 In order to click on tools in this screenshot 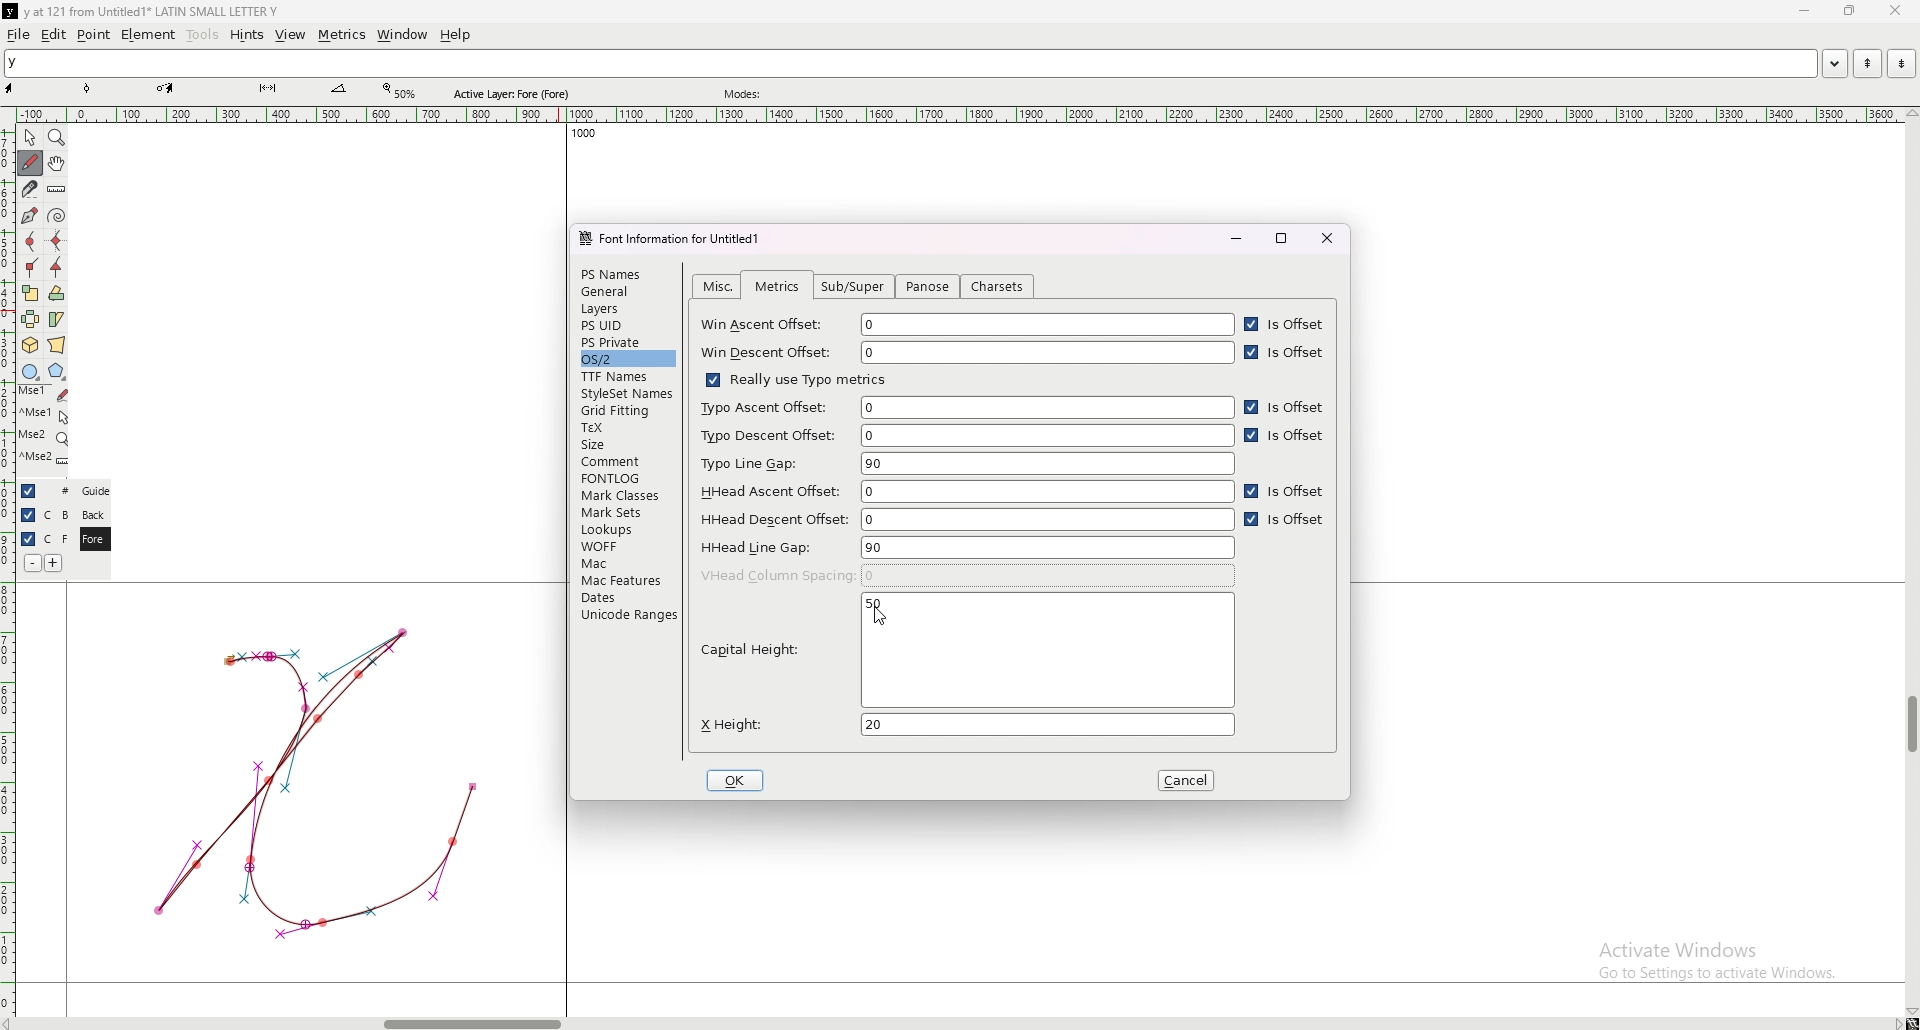, I will do `click(203, 35)`.